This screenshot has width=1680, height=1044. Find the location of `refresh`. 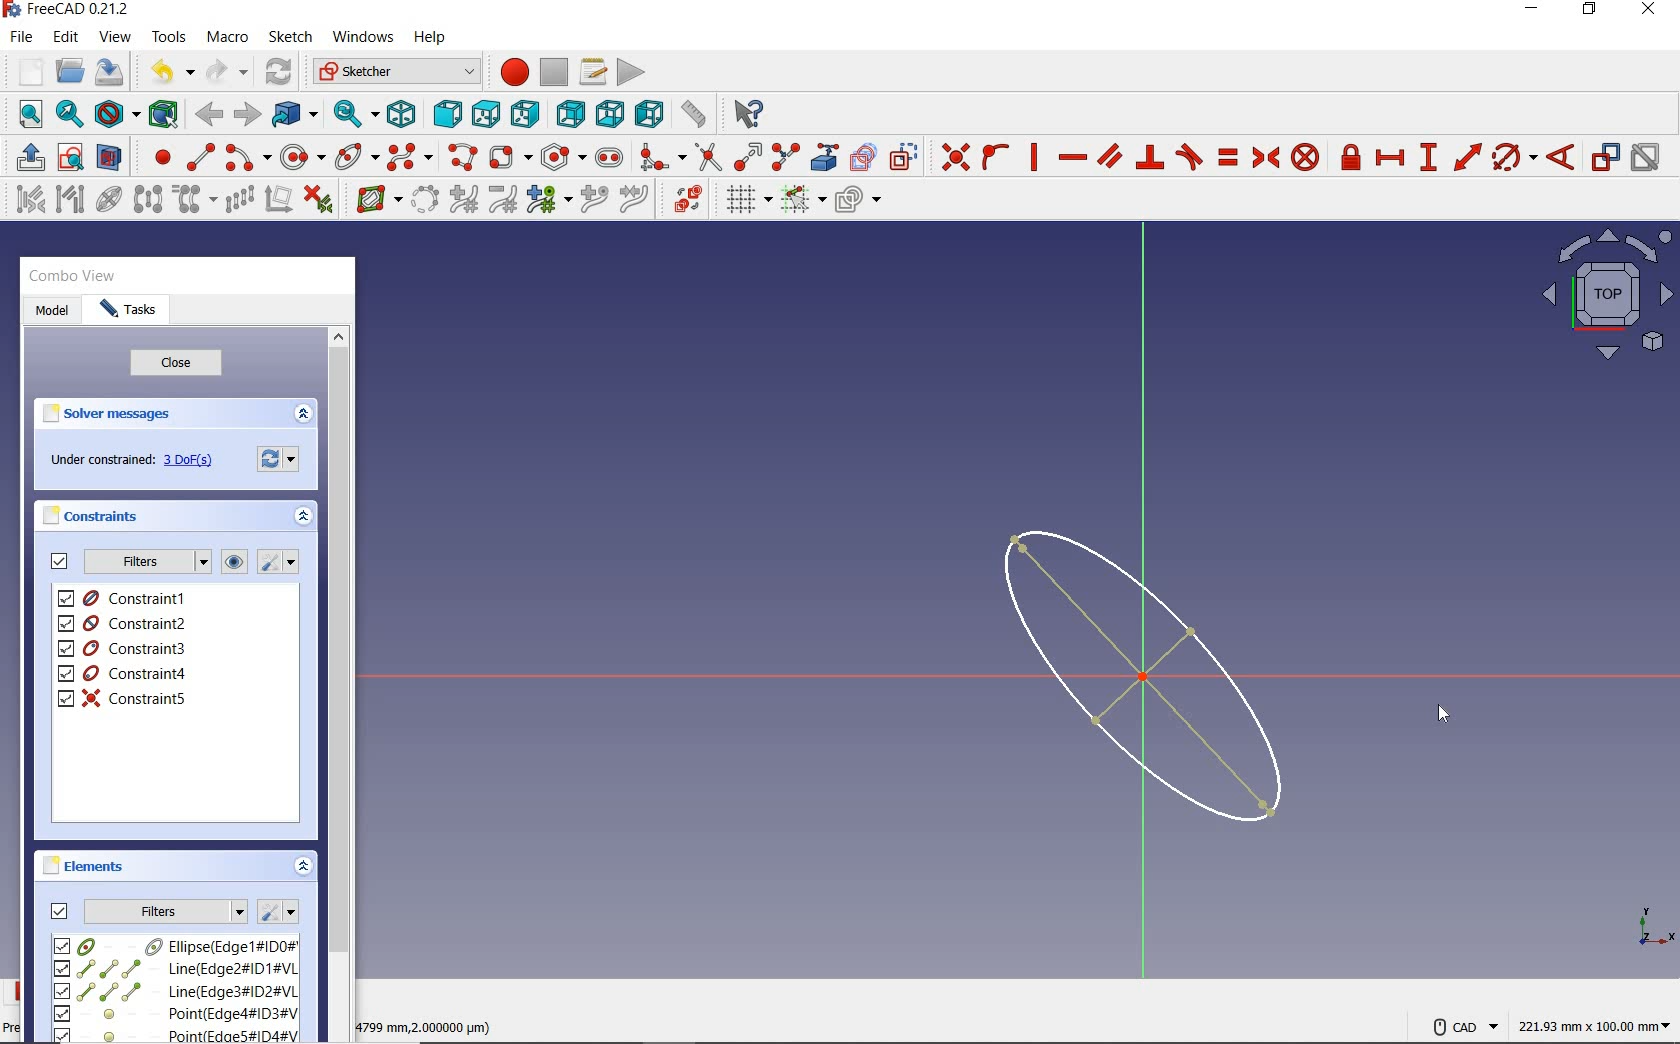

refresh is located at coordinates (281, 73).